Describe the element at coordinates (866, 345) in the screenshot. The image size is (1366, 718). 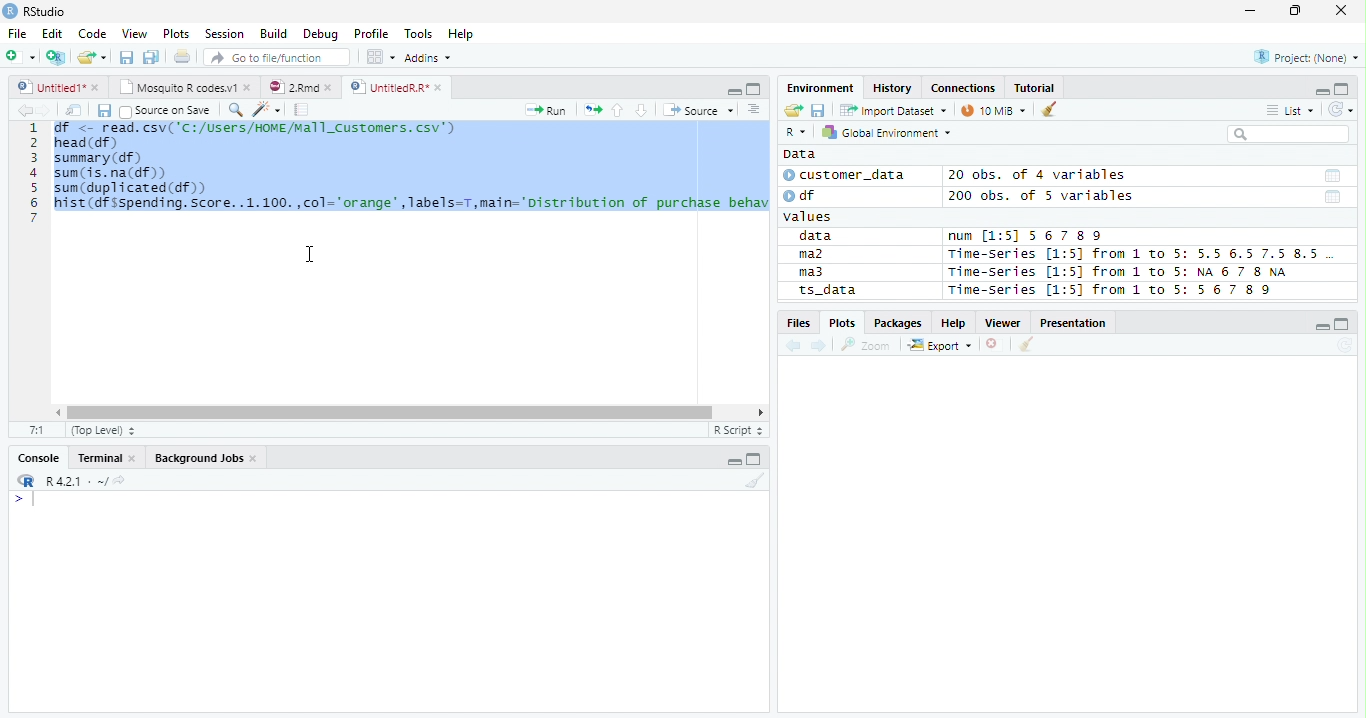
I see `Zoom` at that location.